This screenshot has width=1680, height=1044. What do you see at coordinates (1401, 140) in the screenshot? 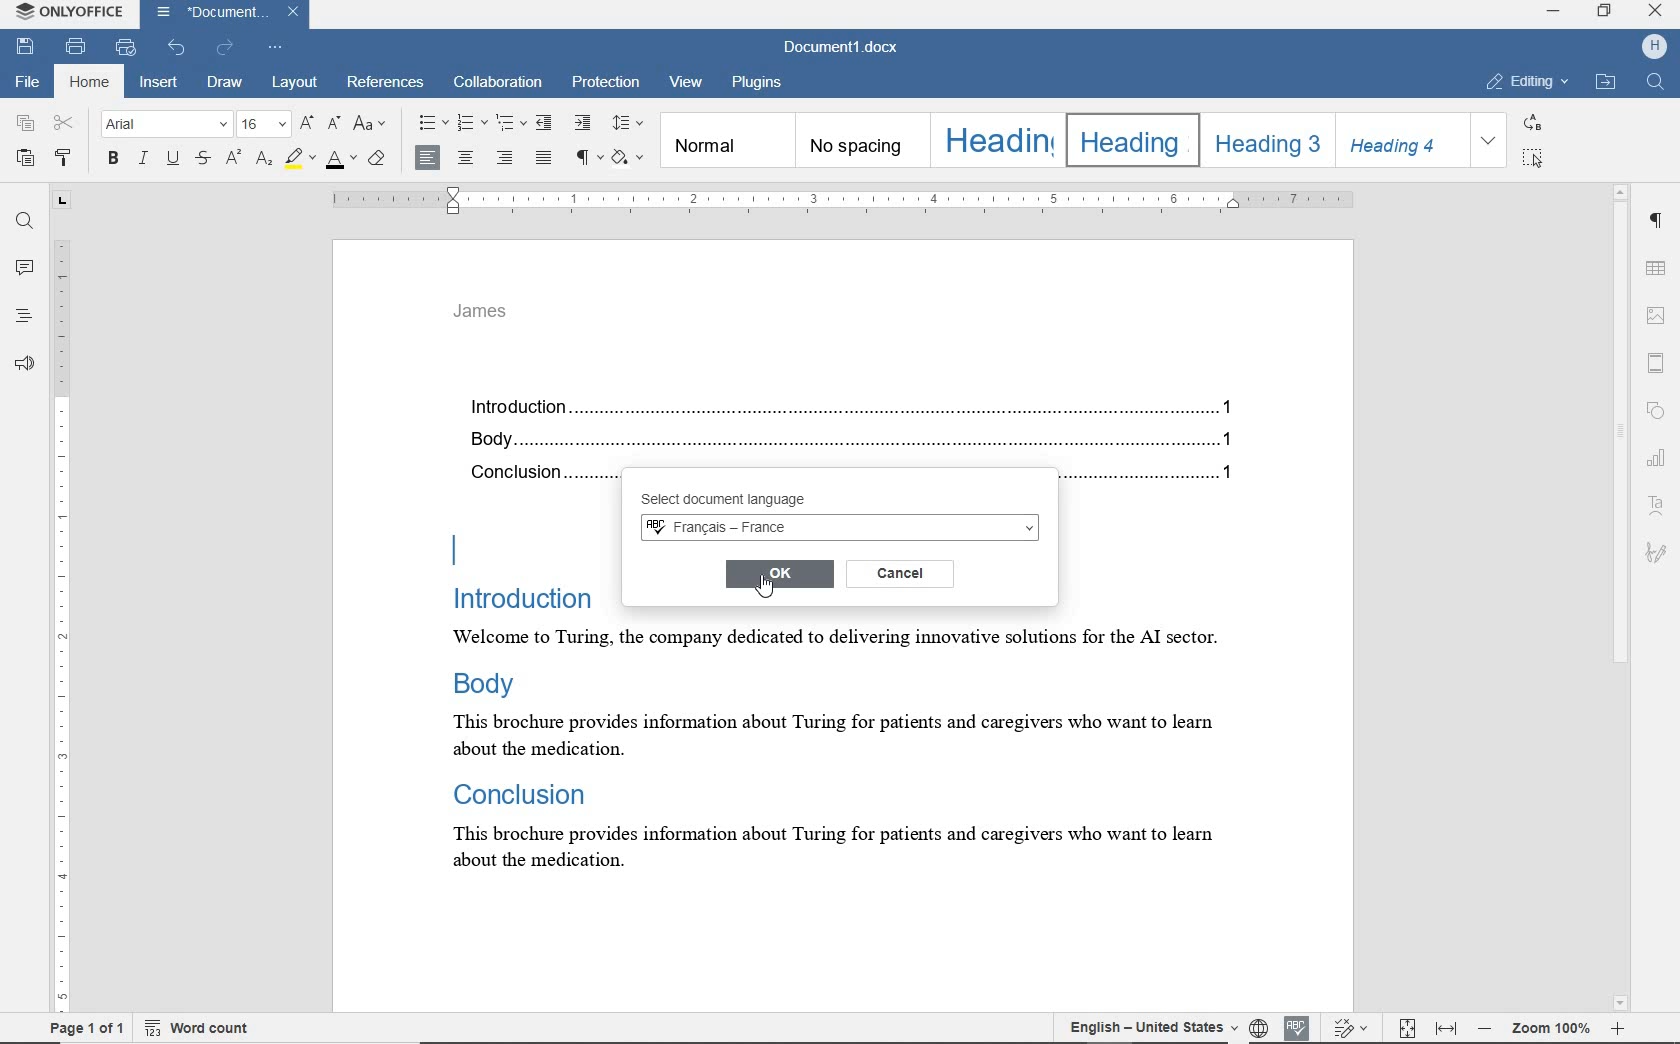
I see `Heading 4` at bounding box center [1401, 140].